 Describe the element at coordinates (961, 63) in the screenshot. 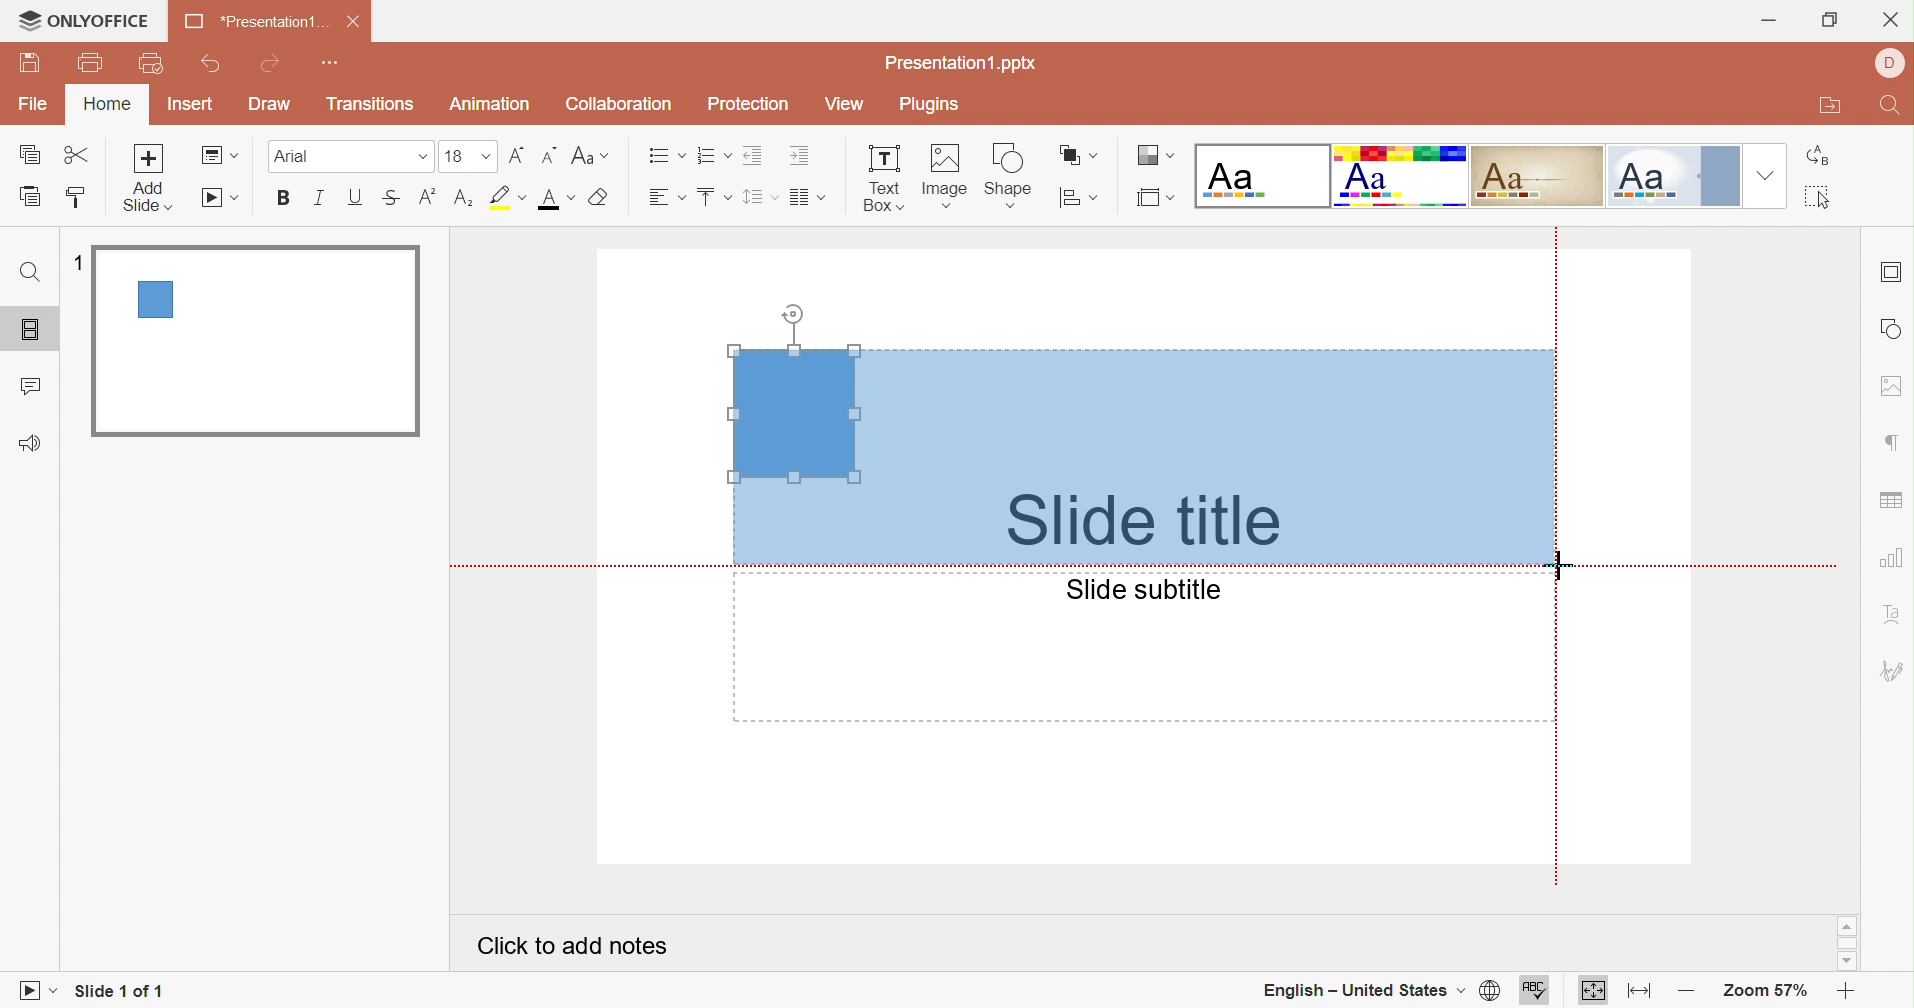

I see `Presentation1.pptx` at that location.